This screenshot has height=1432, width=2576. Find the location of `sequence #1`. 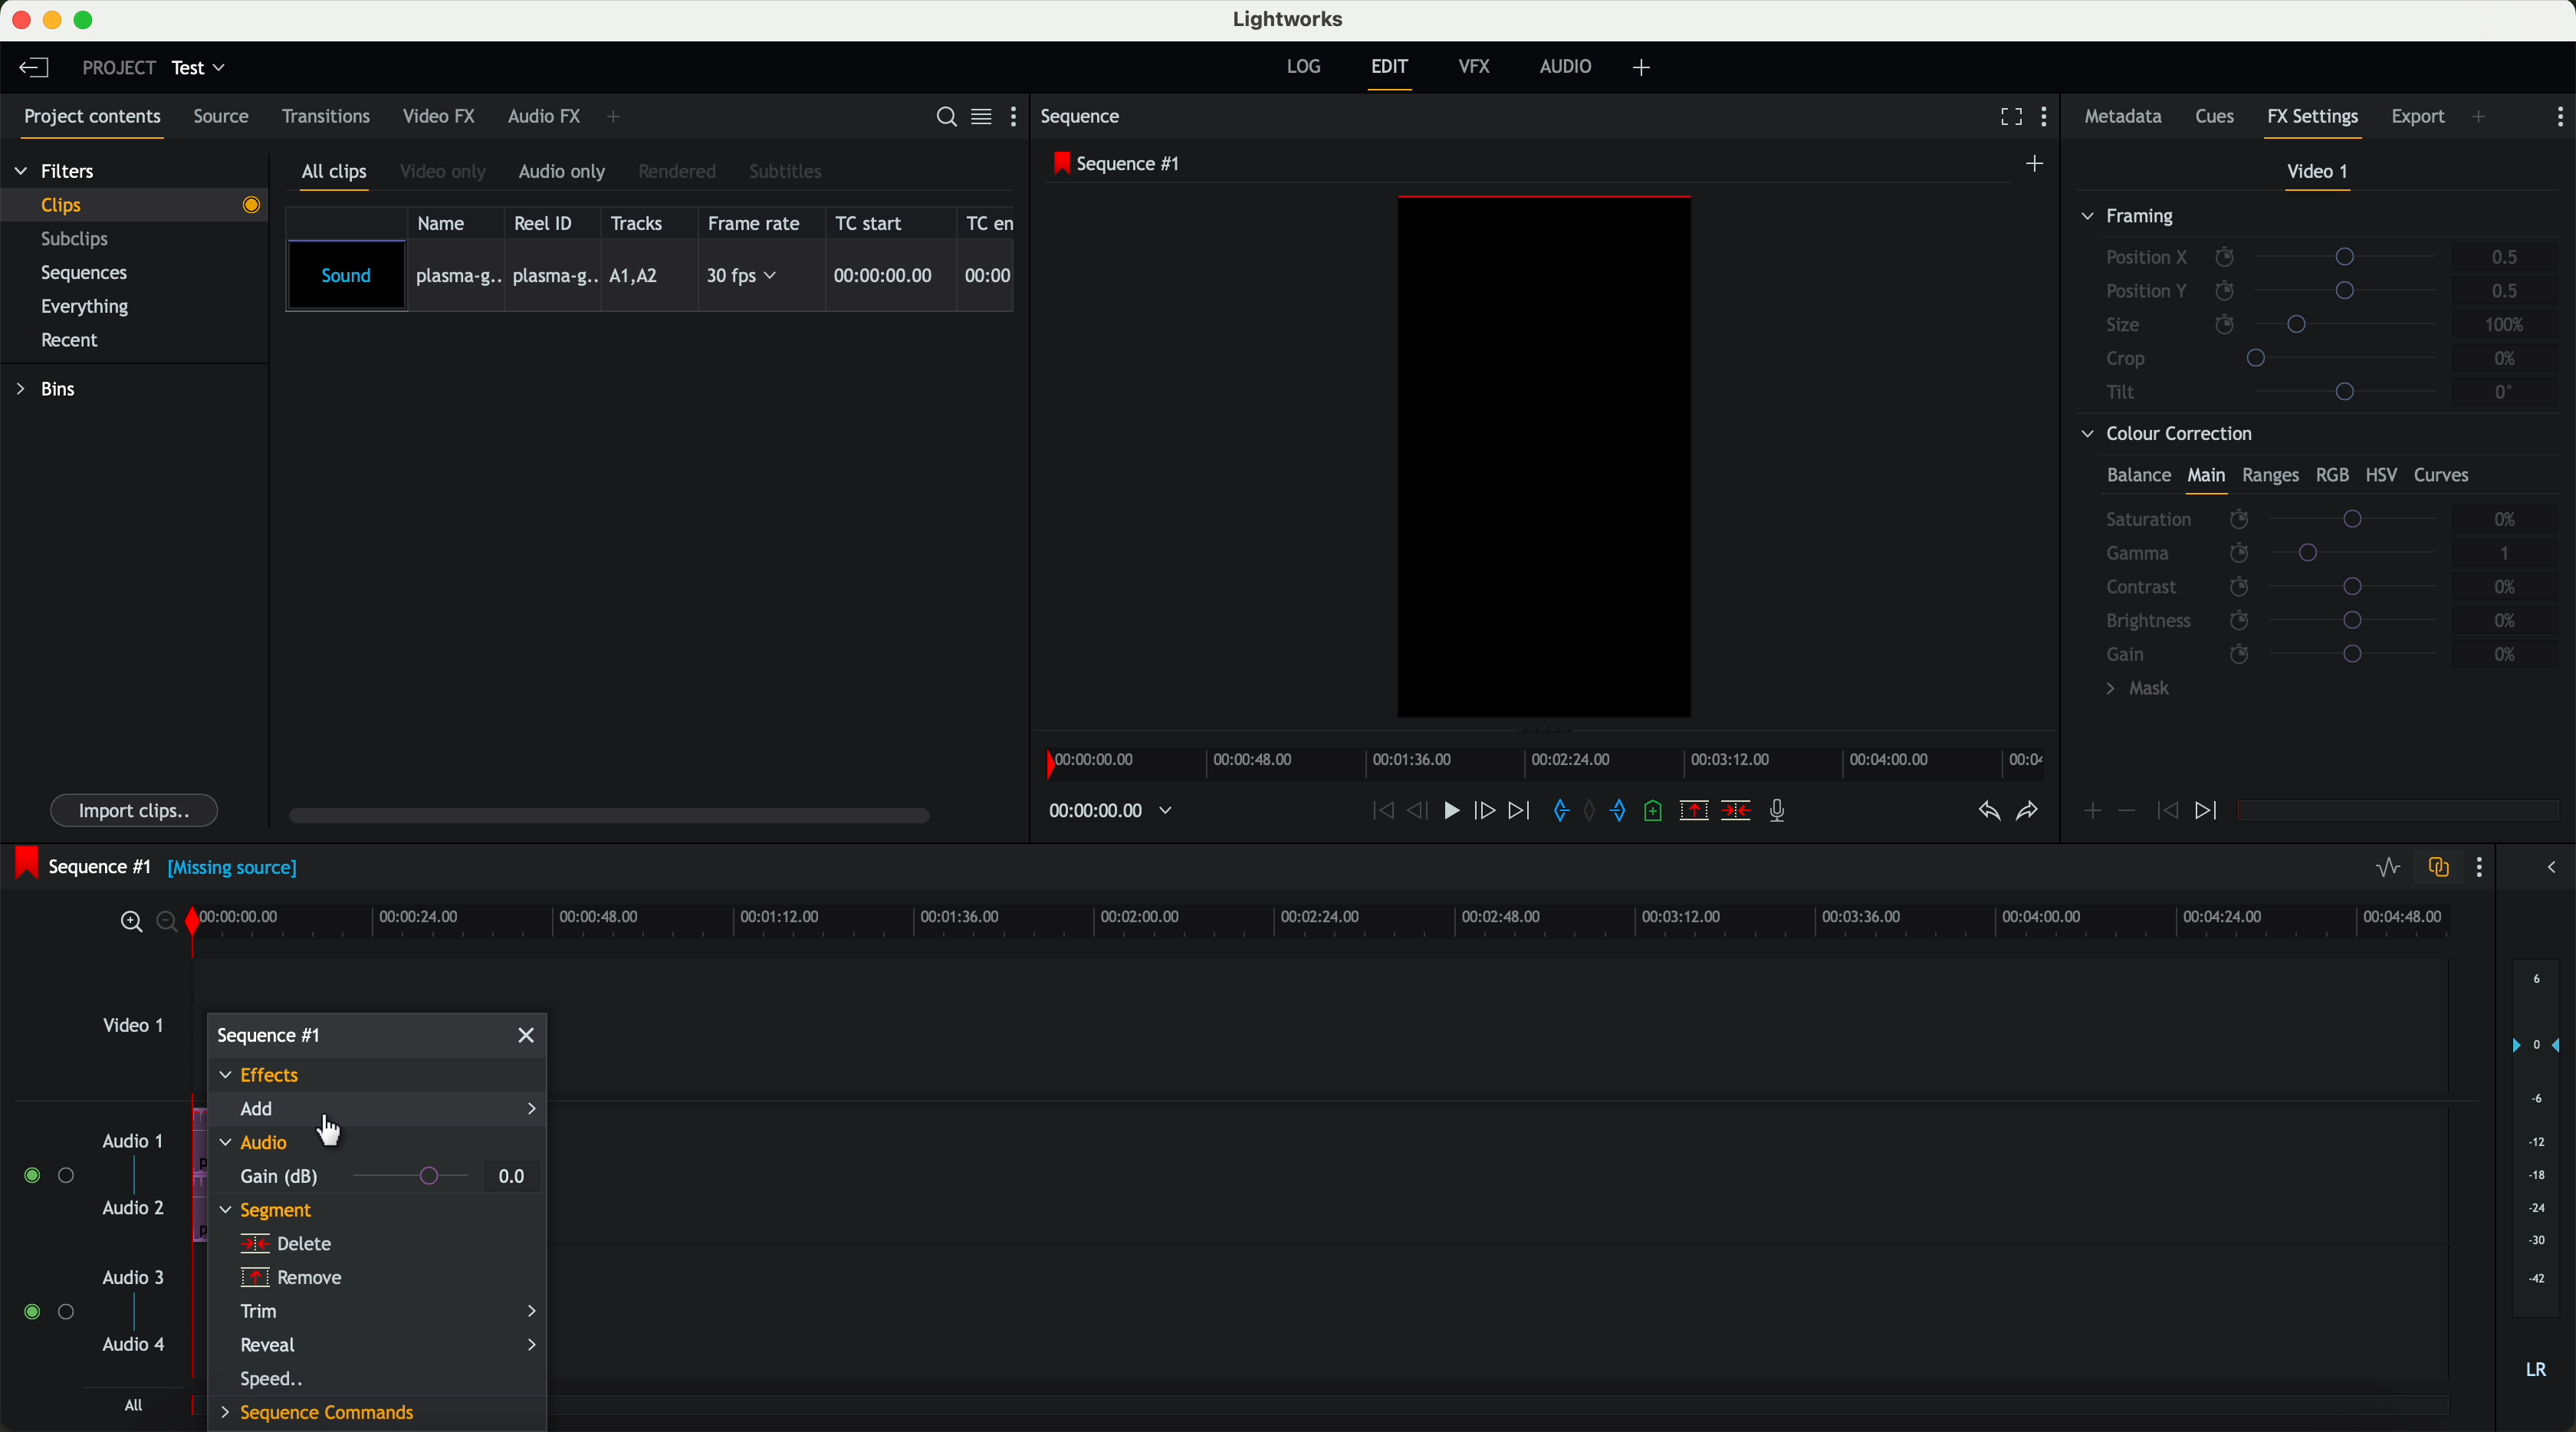

sequence #1 is located at coordinates (82, 863).